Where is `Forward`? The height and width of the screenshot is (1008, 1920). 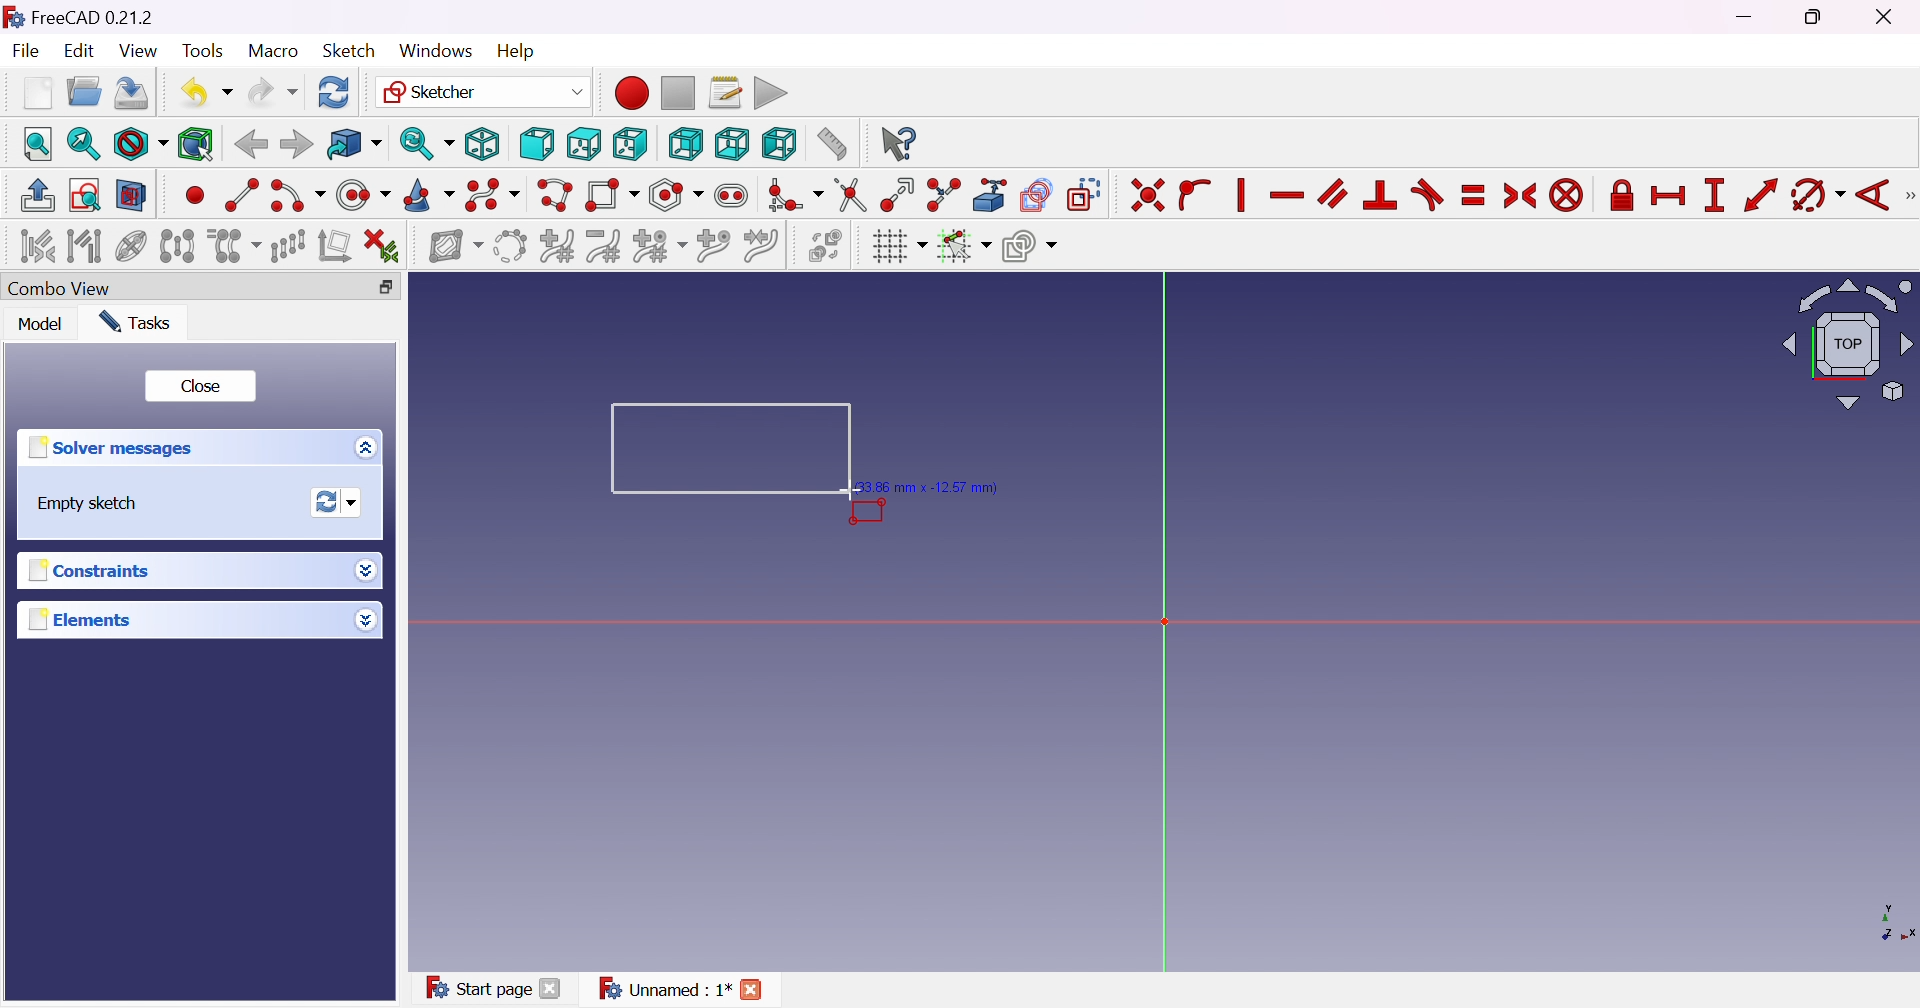
Forward is located at coordinates (297, 144).